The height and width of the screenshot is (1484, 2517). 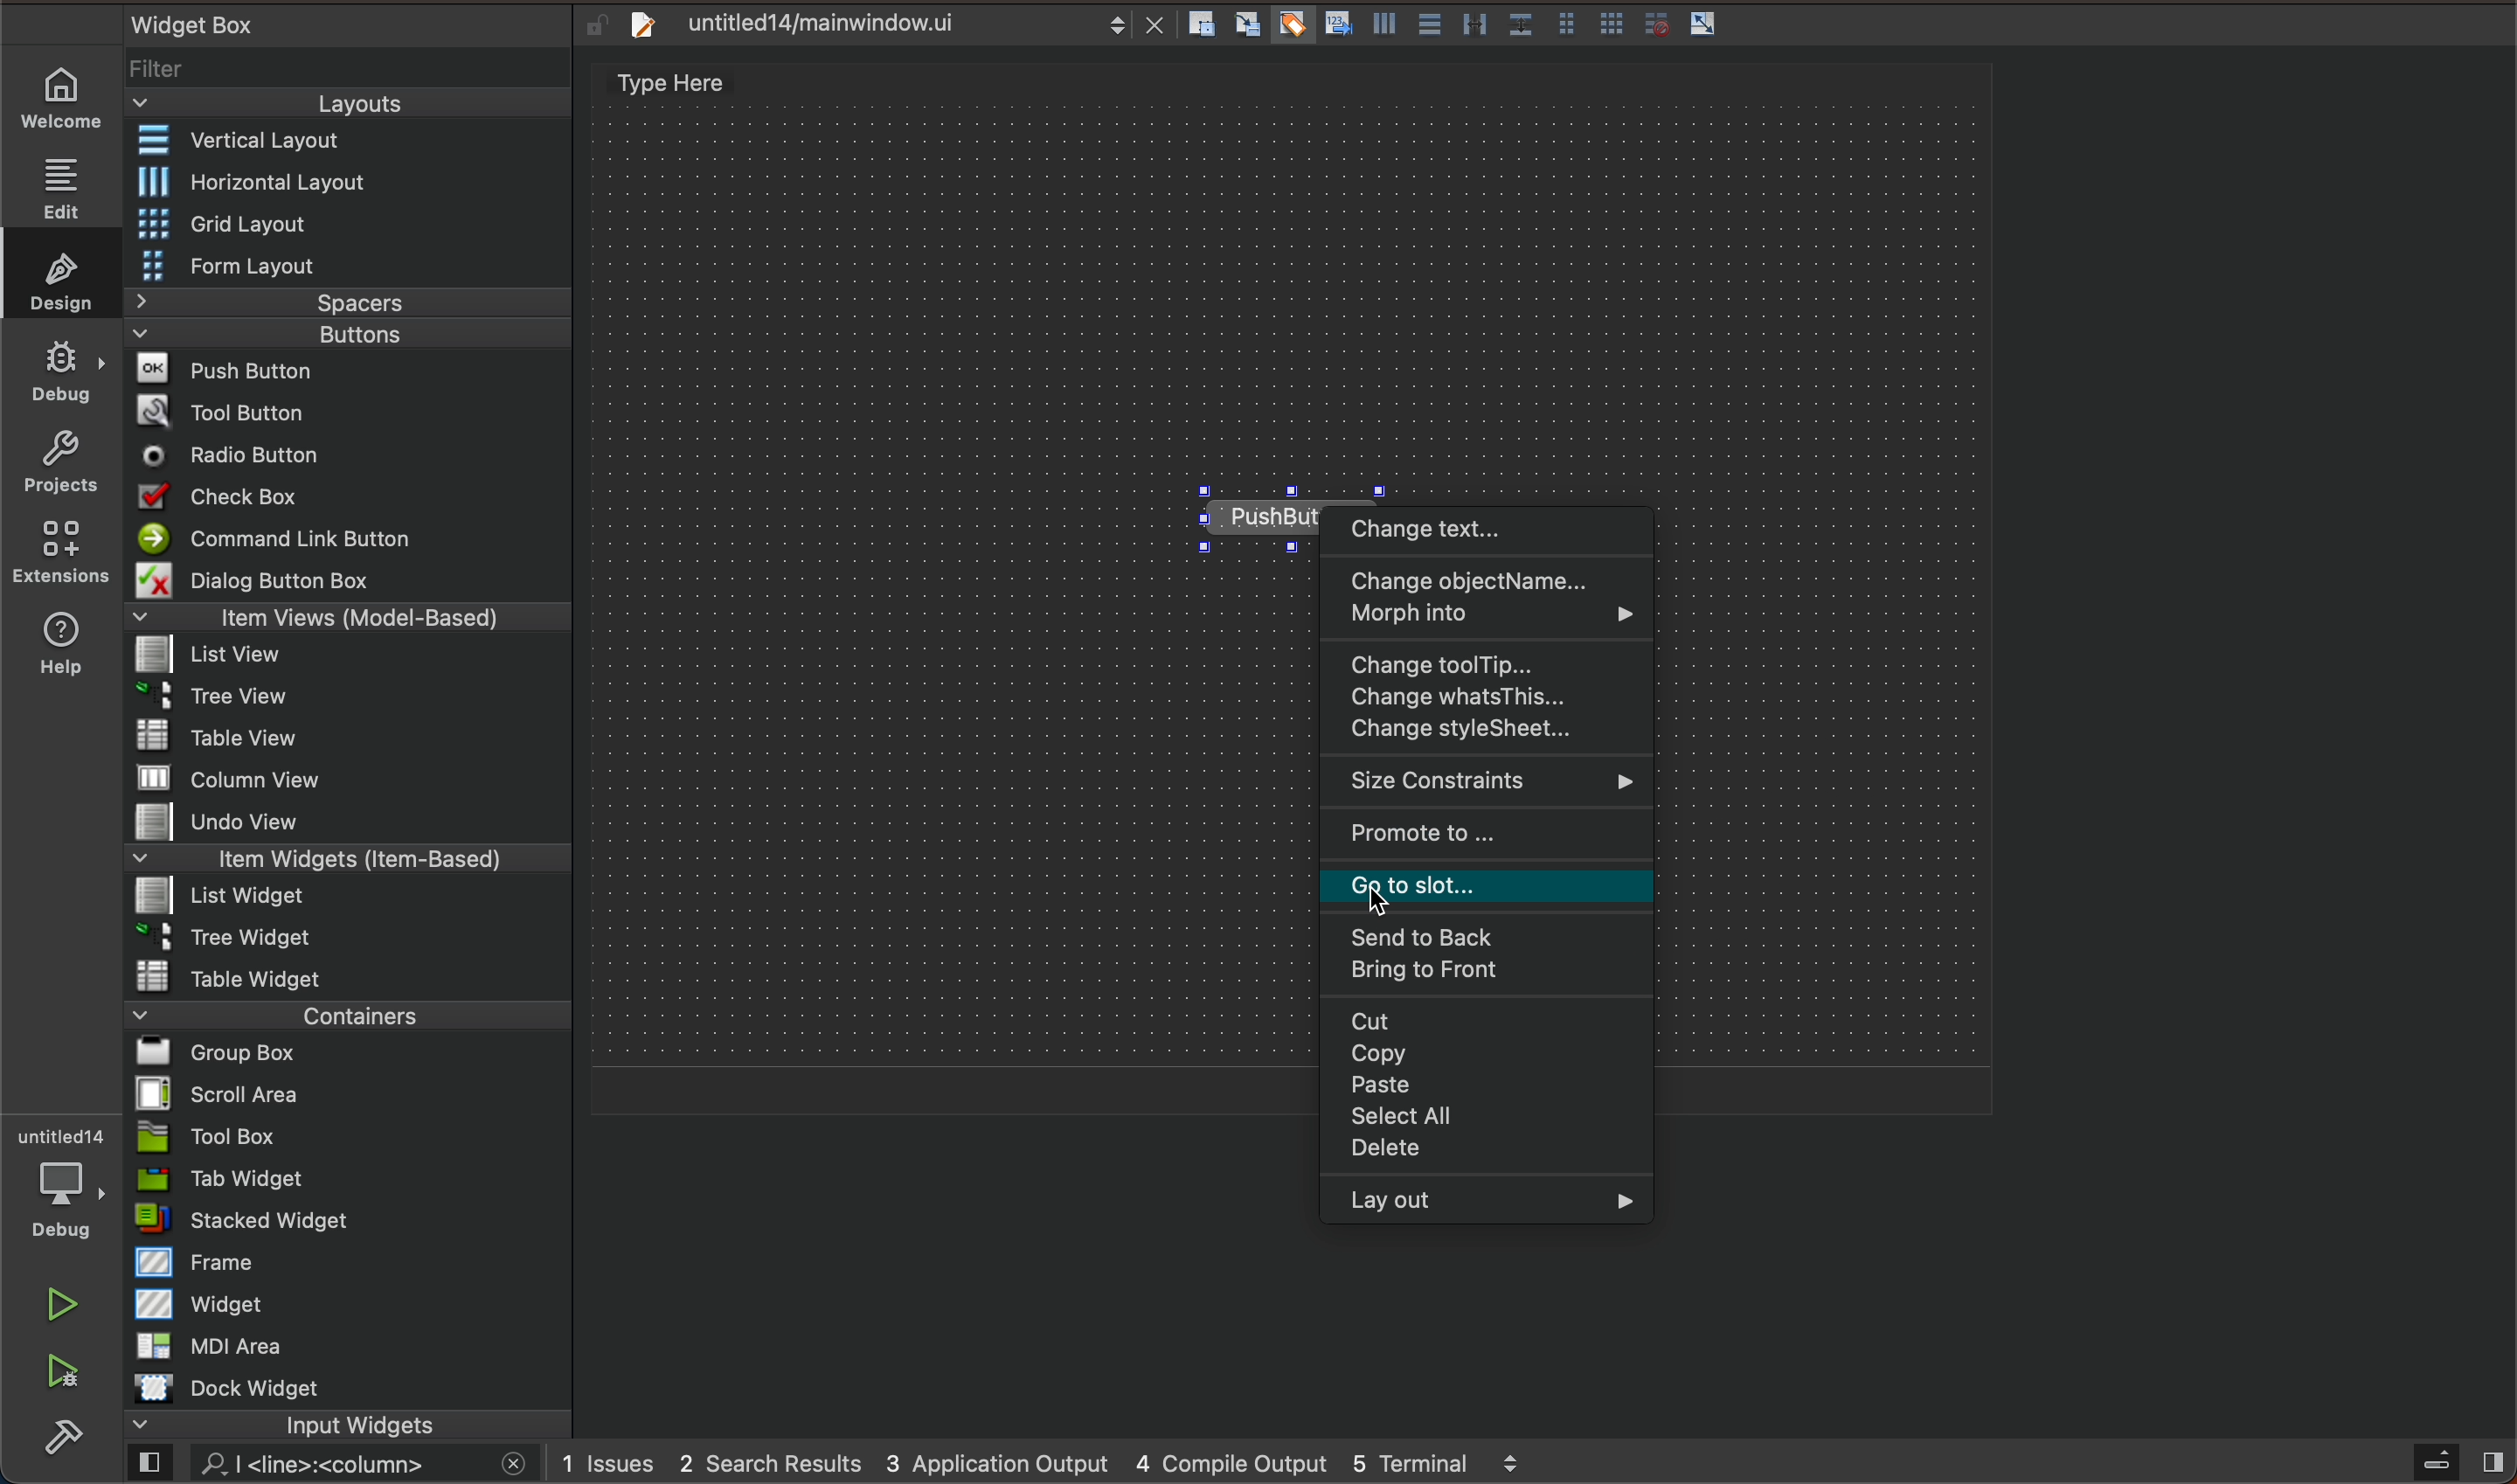 I want to click on change toolTip, so click(x=1487, y=663).